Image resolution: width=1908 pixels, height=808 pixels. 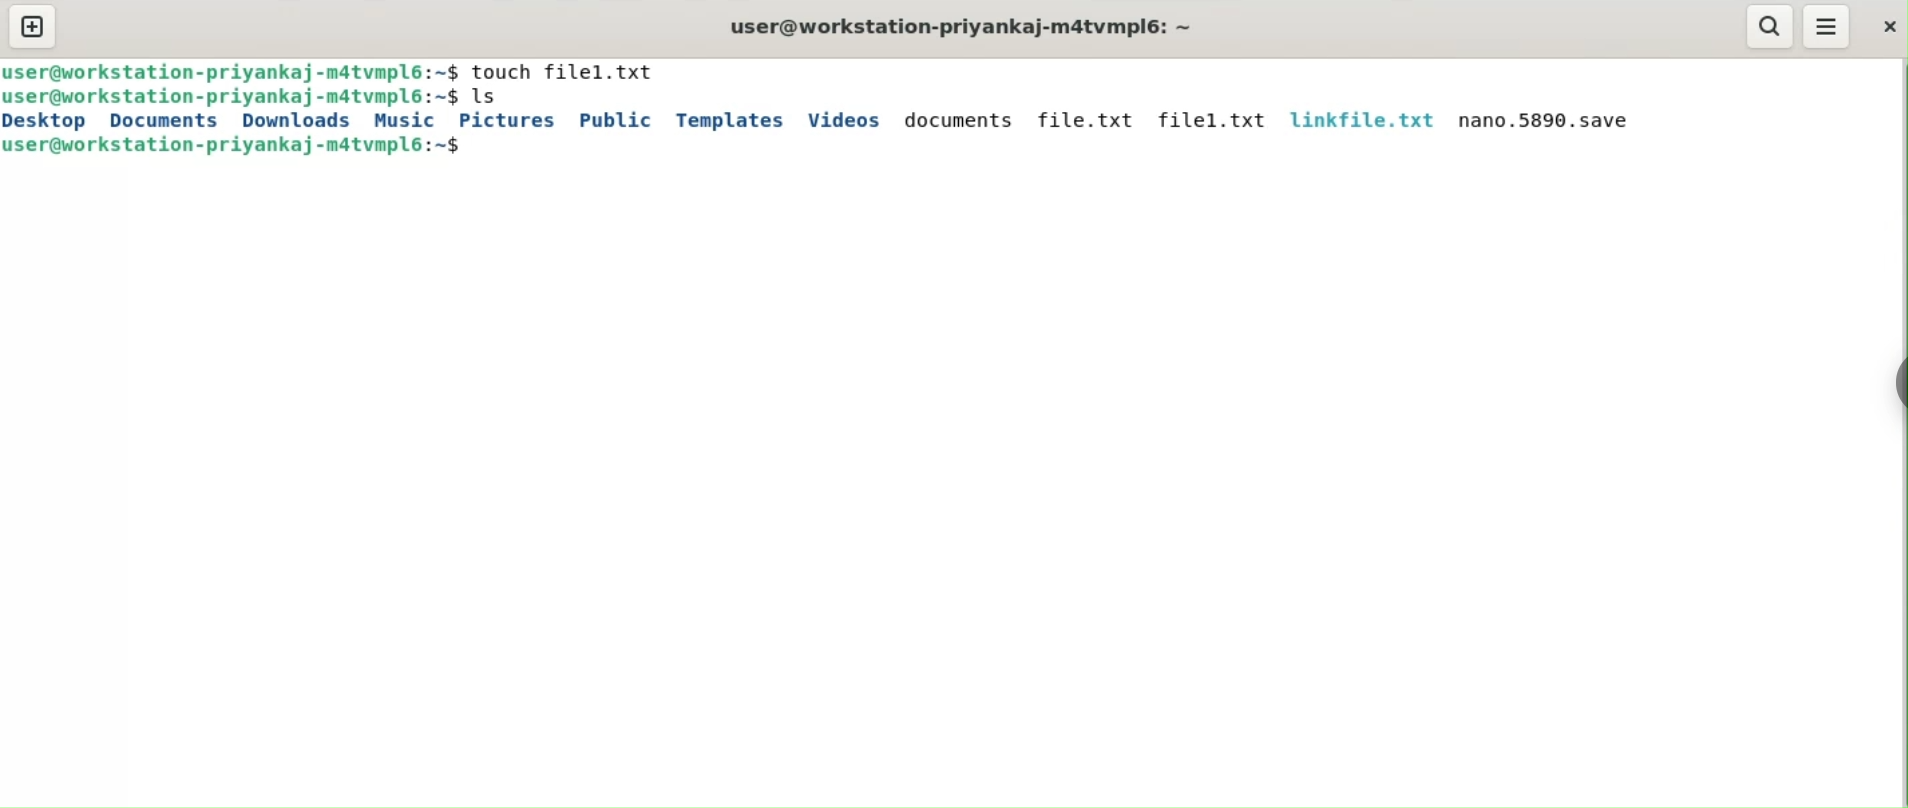 I want to click on downloads, so click(x=295, y=121).